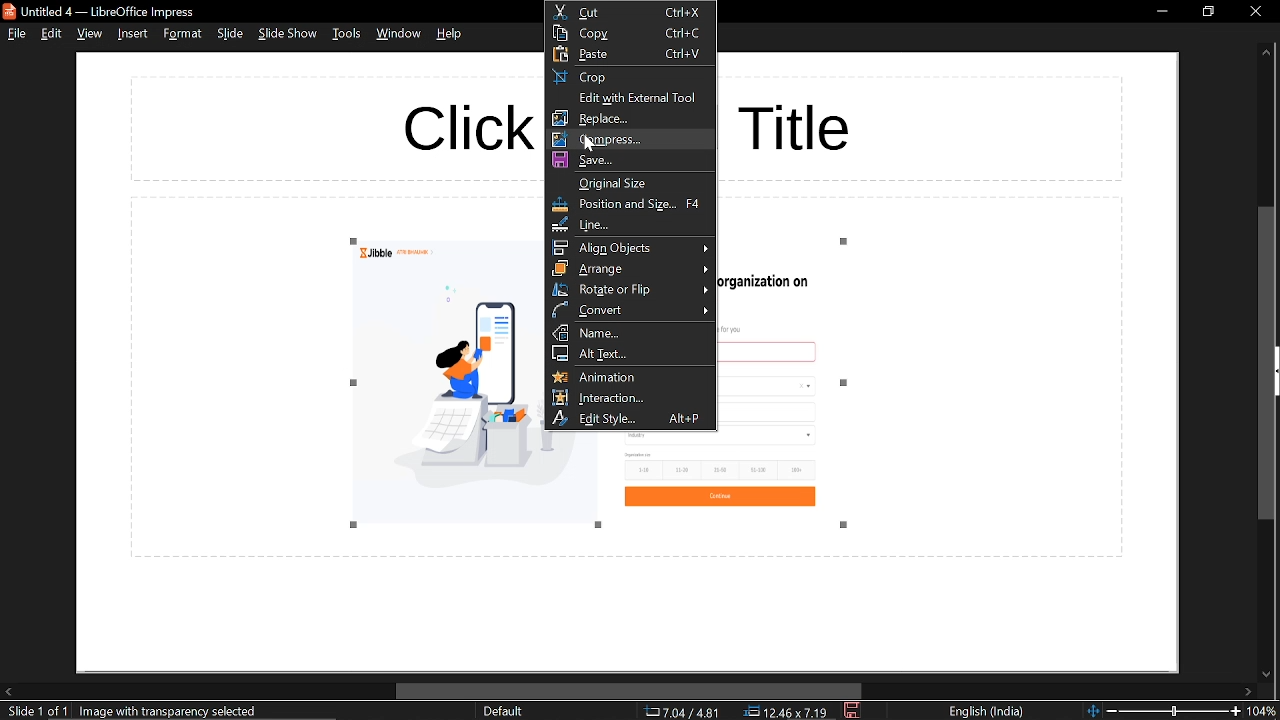 The width and height of the screenshot is (1280, 720). Describe the element at coordinates (633, 355) in the screenshot. I see `alt text` at that location.